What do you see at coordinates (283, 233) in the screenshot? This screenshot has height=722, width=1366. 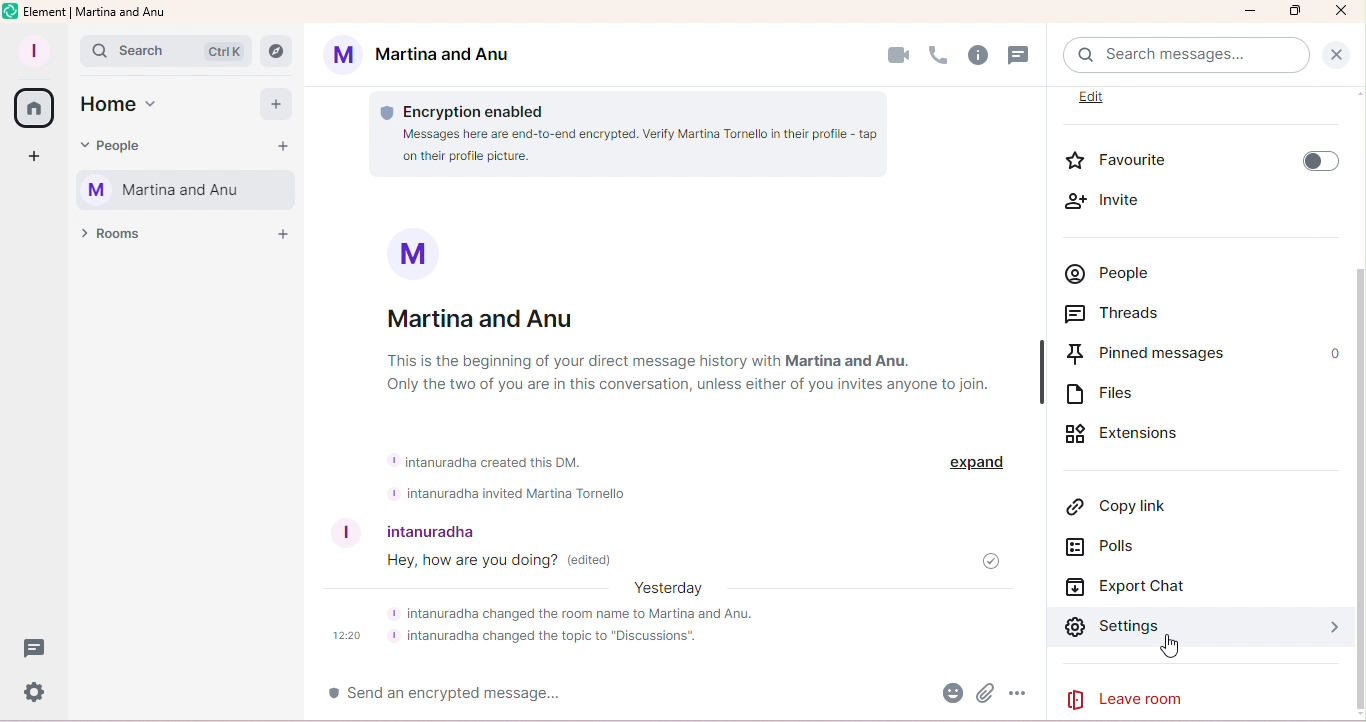 I see `Add a room` at bounding box center [283, 233].